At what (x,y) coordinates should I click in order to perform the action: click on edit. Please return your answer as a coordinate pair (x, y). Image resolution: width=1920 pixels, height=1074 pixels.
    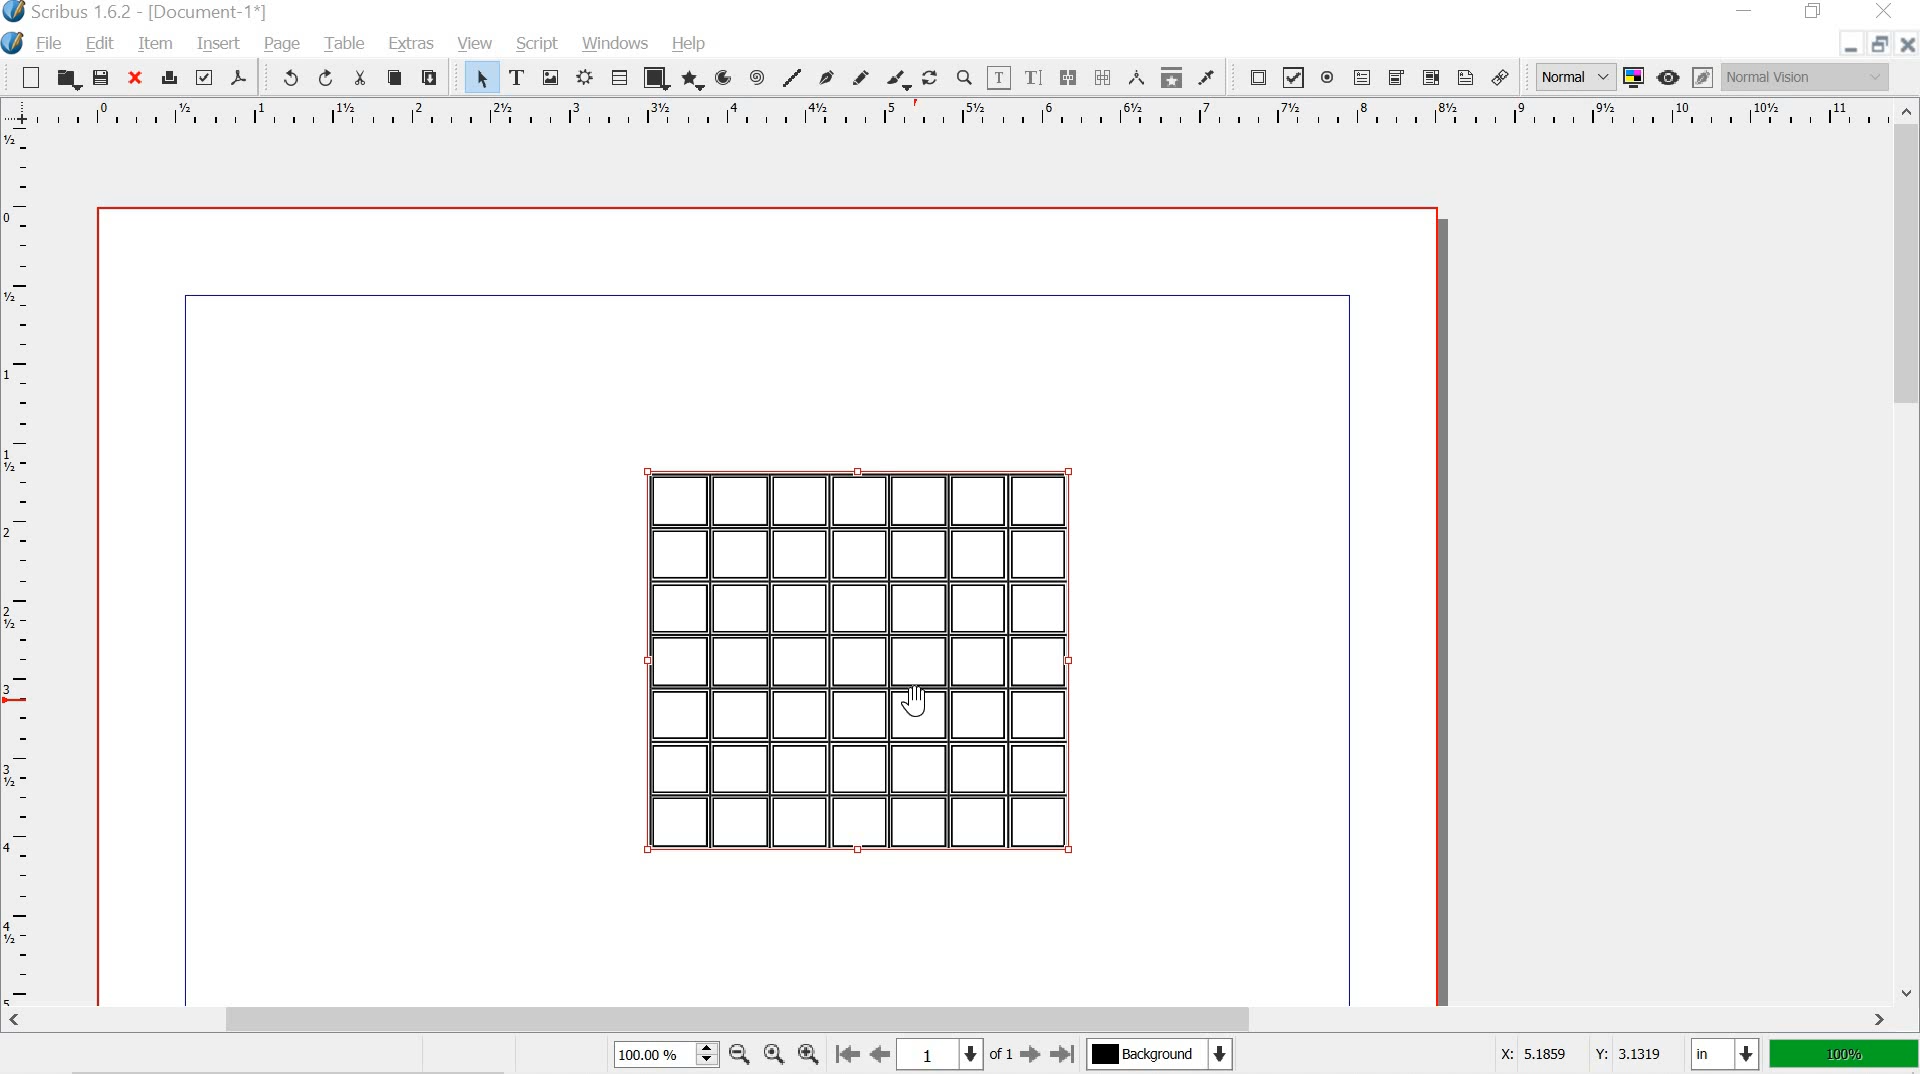
    Looking at the image, I should click on (101, 44).